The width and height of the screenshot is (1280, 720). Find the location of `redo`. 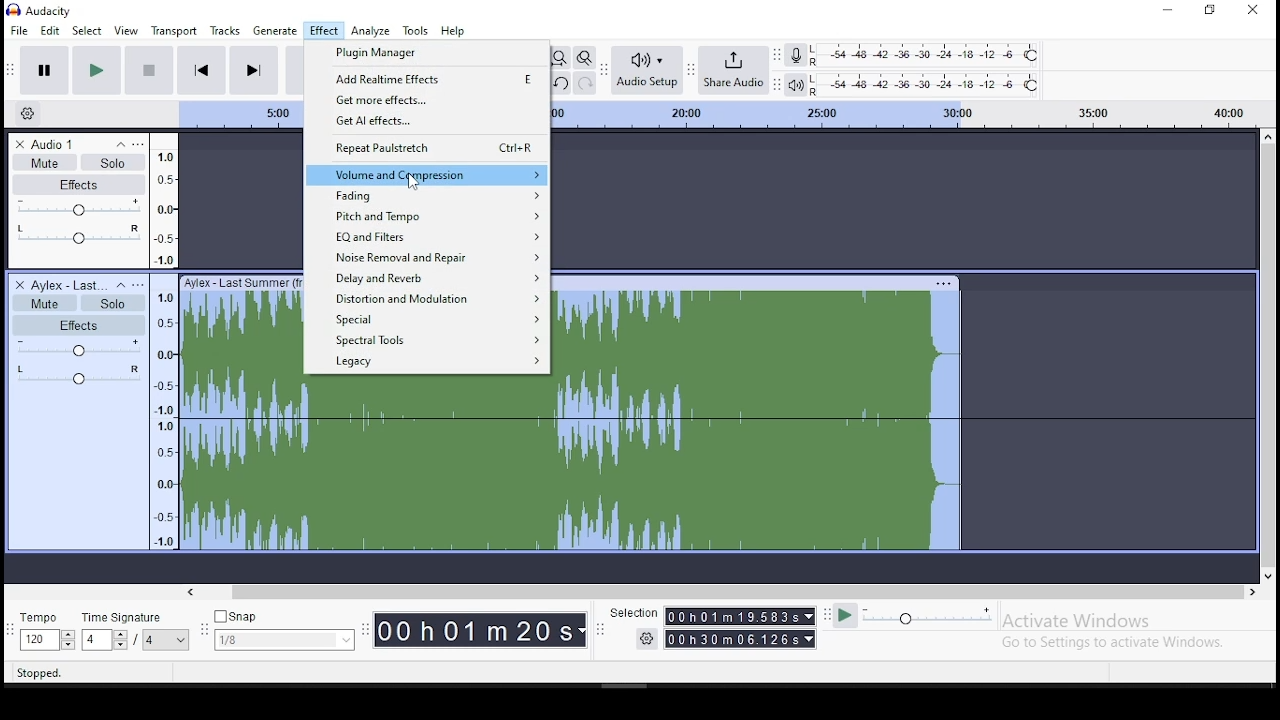

redo is located at coordinates (584, 83).